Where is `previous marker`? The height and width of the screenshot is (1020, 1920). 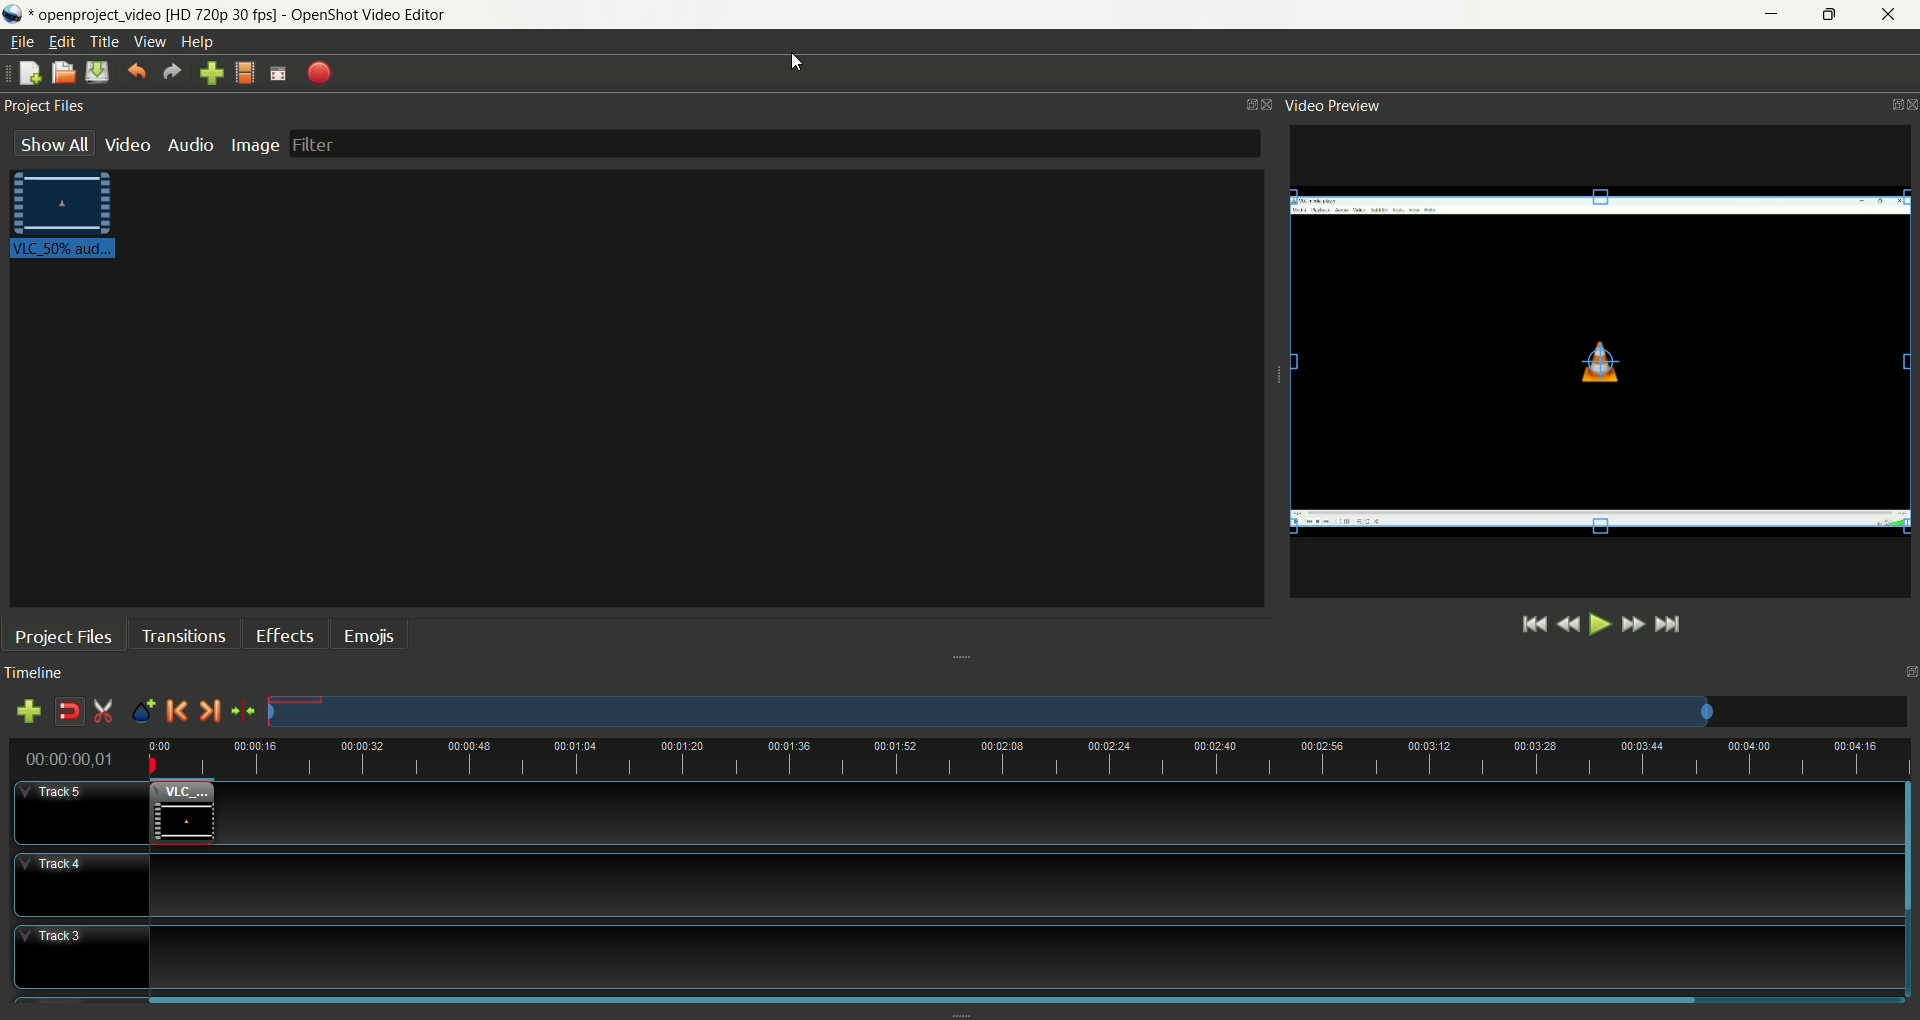 previous marker is located at coordinates (175, 711).